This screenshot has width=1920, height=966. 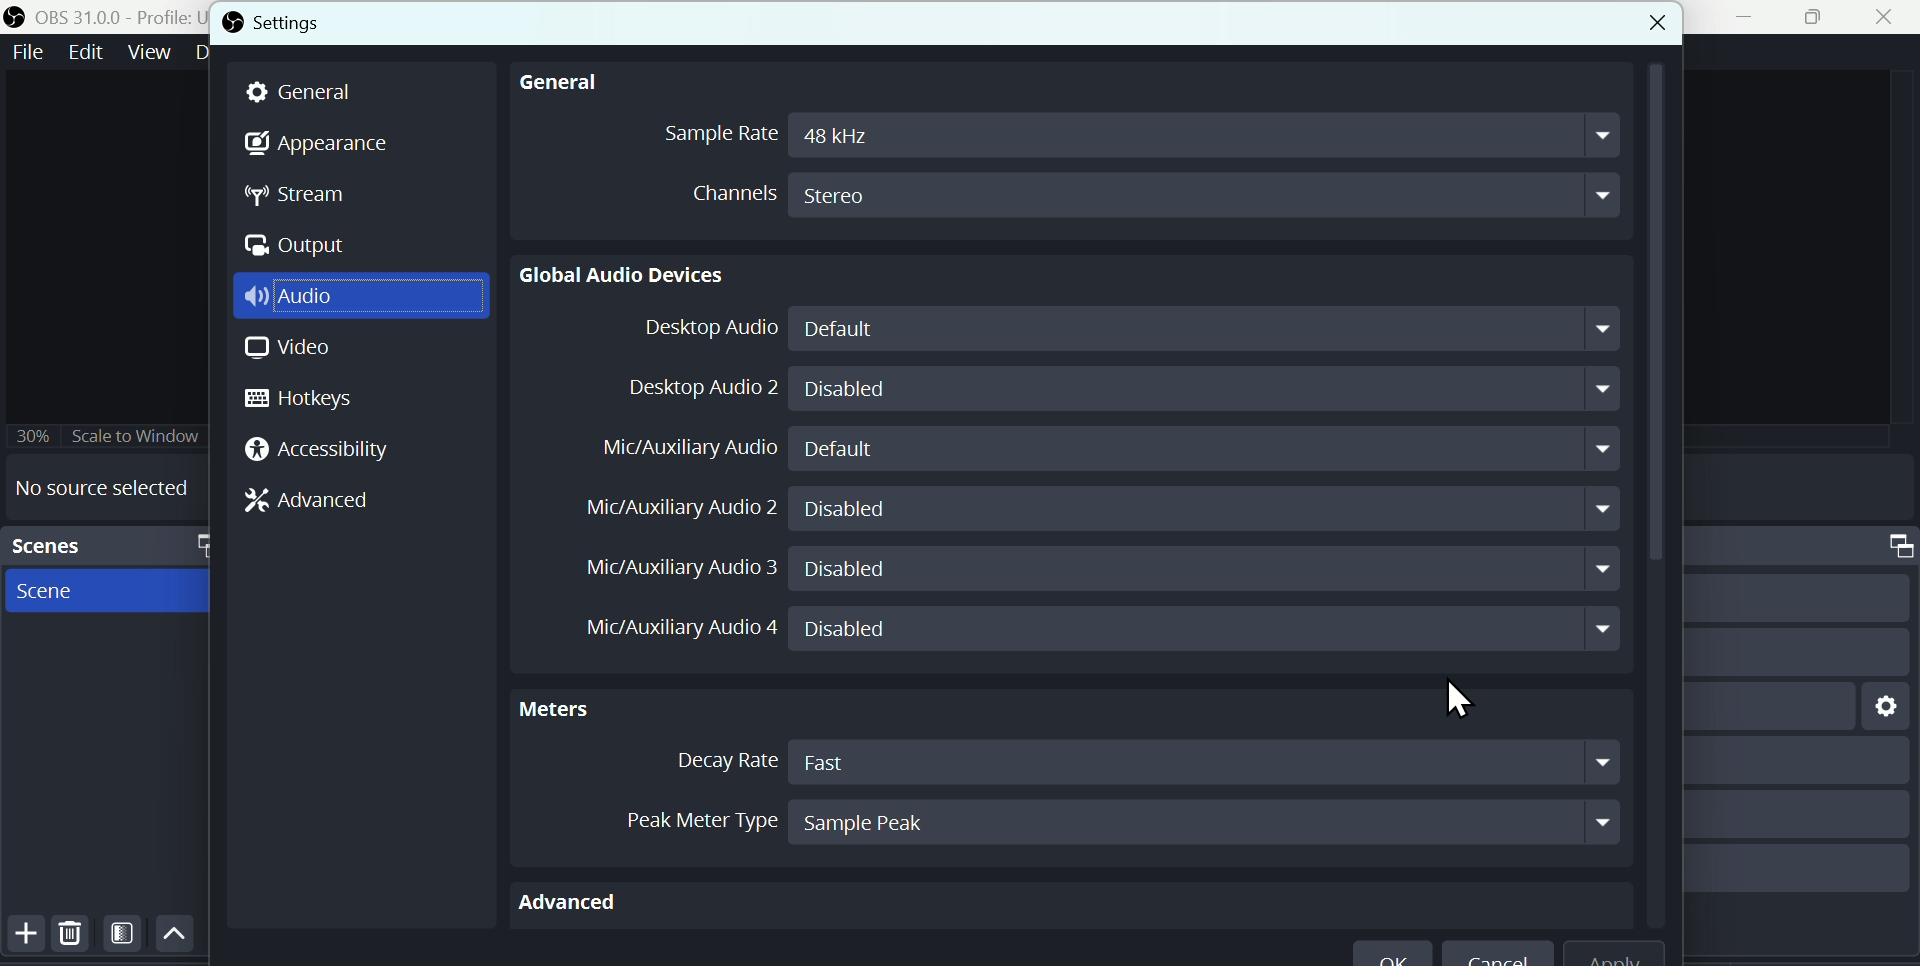 I want to click on Appearance, so click(x=319, y=145).